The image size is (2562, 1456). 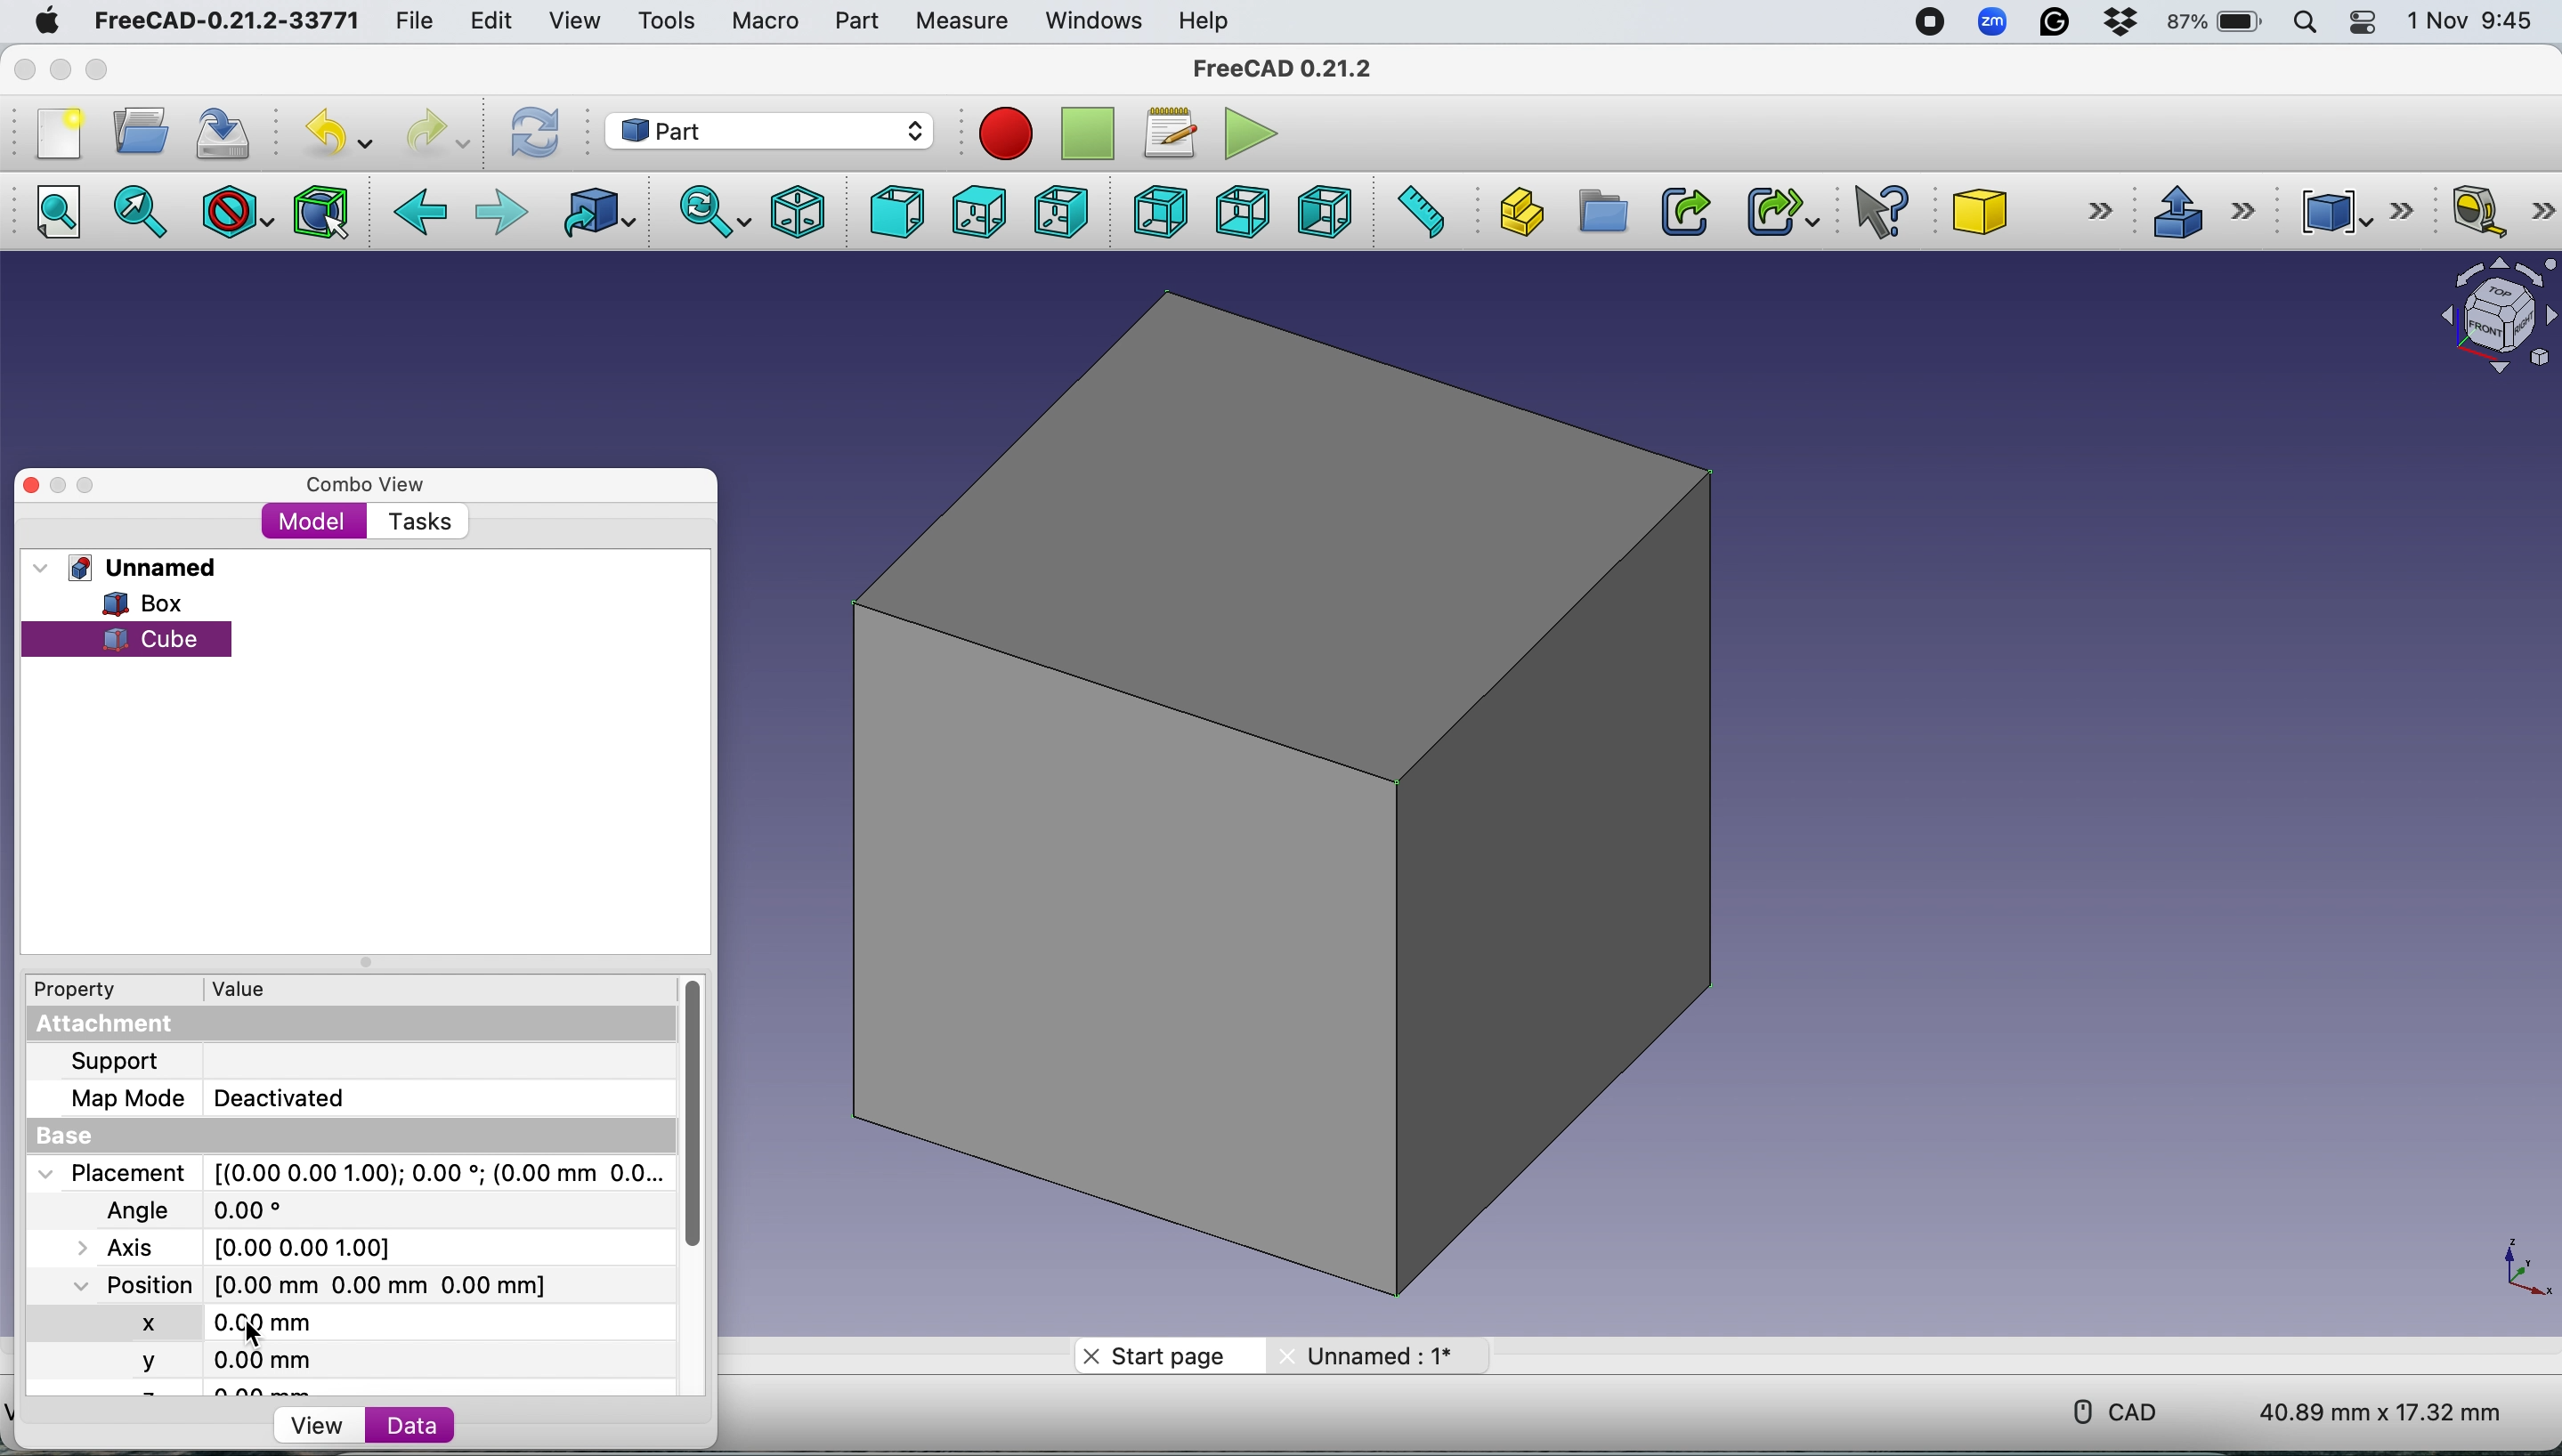 I want to click on File, so click(x=409, y=22).